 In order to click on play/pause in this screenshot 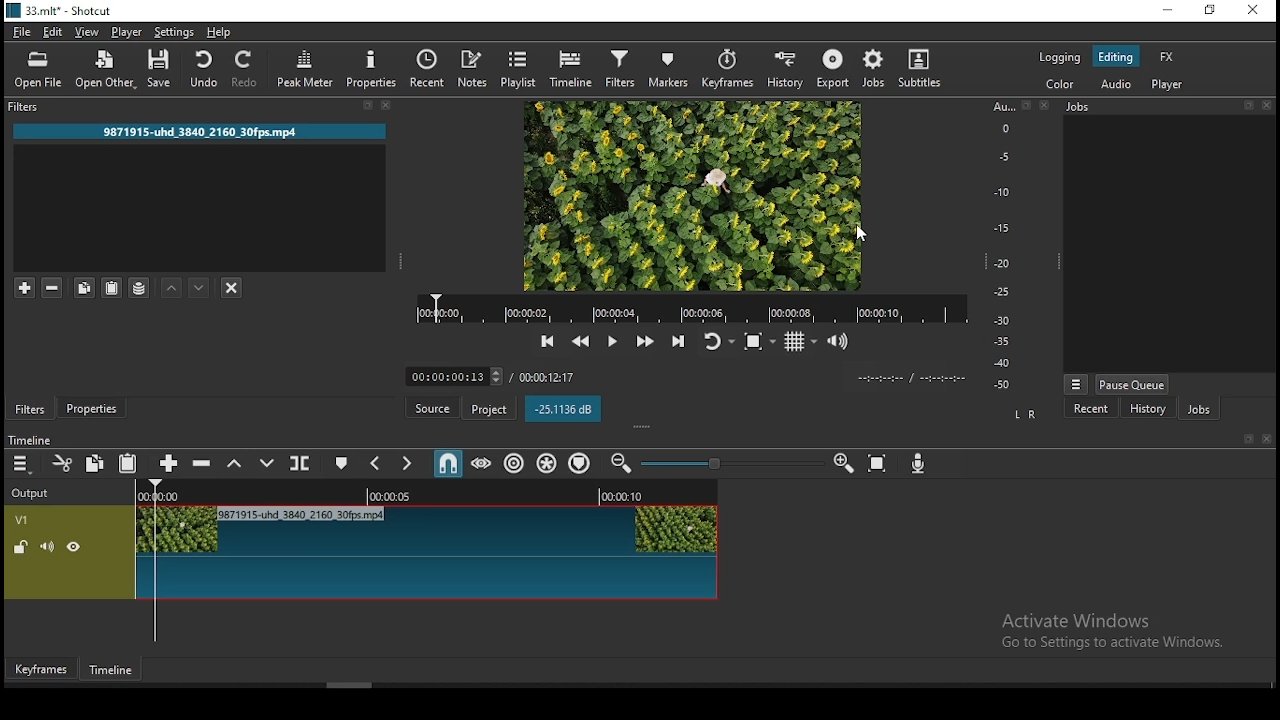, I will do `click(614, 343)`.